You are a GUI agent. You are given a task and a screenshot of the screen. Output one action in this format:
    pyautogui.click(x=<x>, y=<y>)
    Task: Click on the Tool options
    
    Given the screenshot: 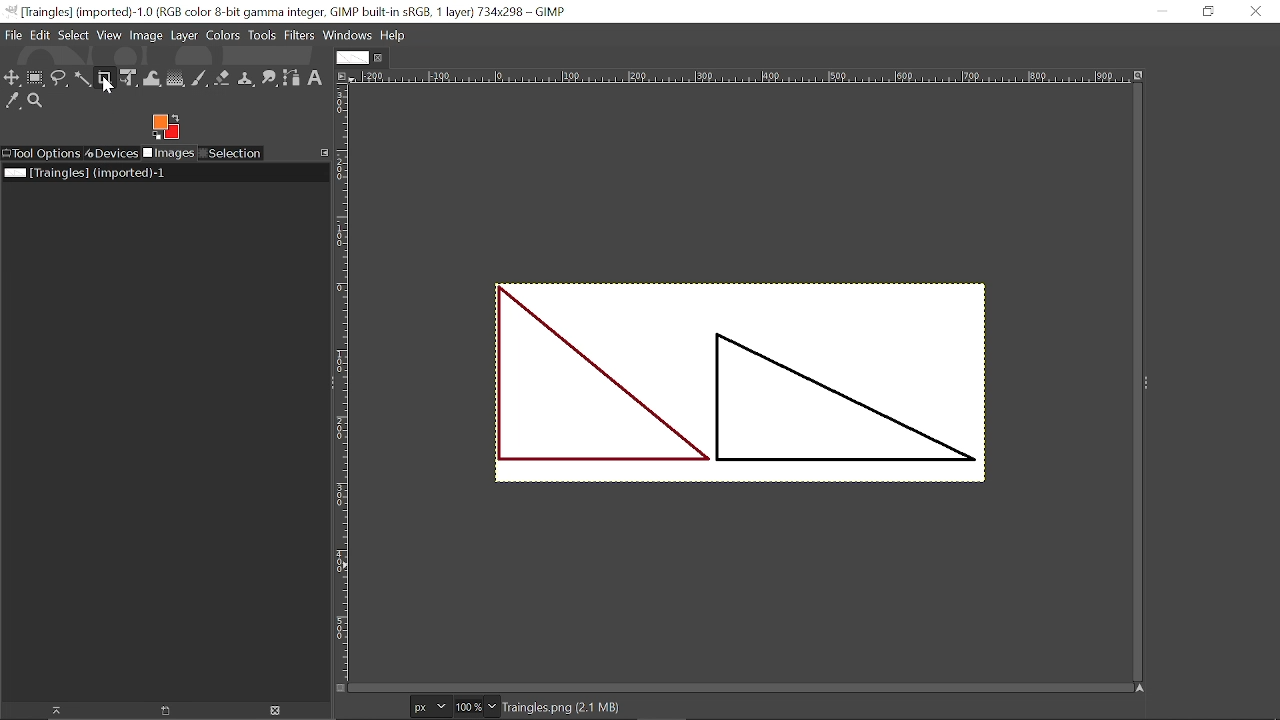 What is the action you would take?
    pyautogui.click(x=41, y=154)
    